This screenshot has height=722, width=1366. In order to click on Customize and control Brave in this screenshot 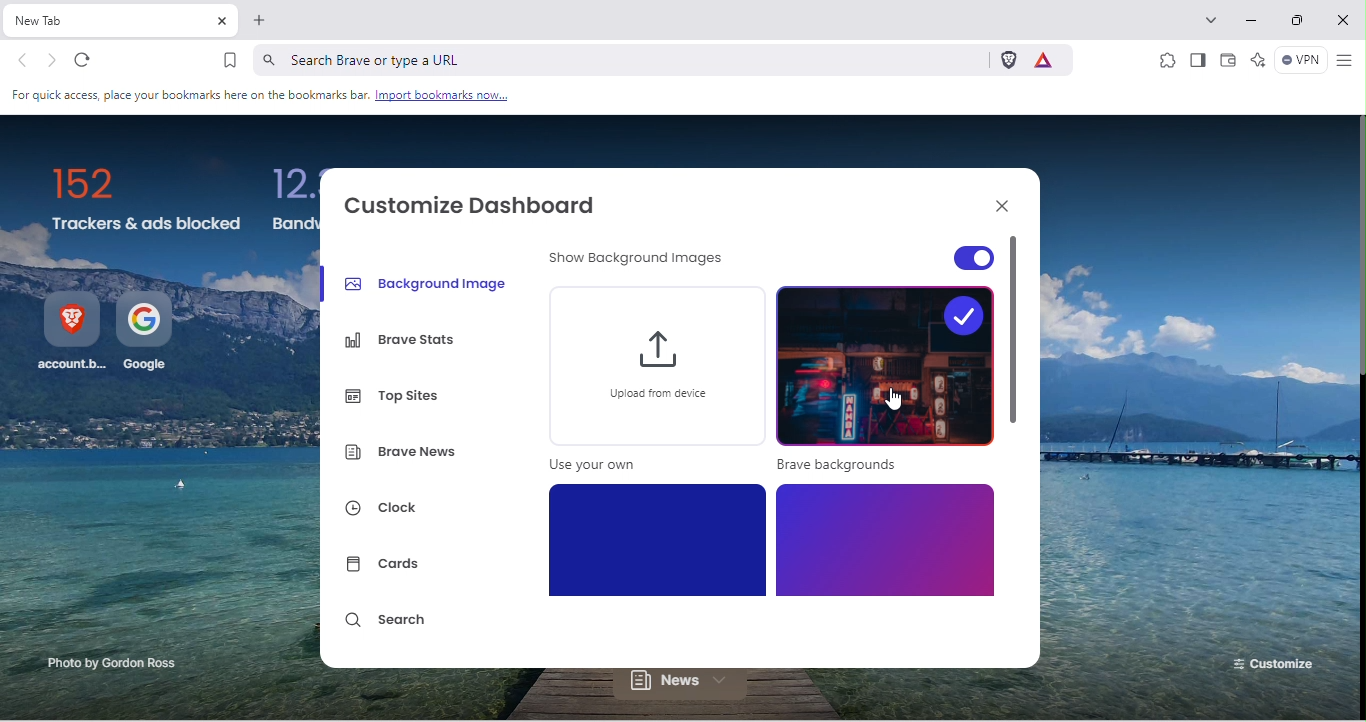, I will do `click(1344, 61)`.